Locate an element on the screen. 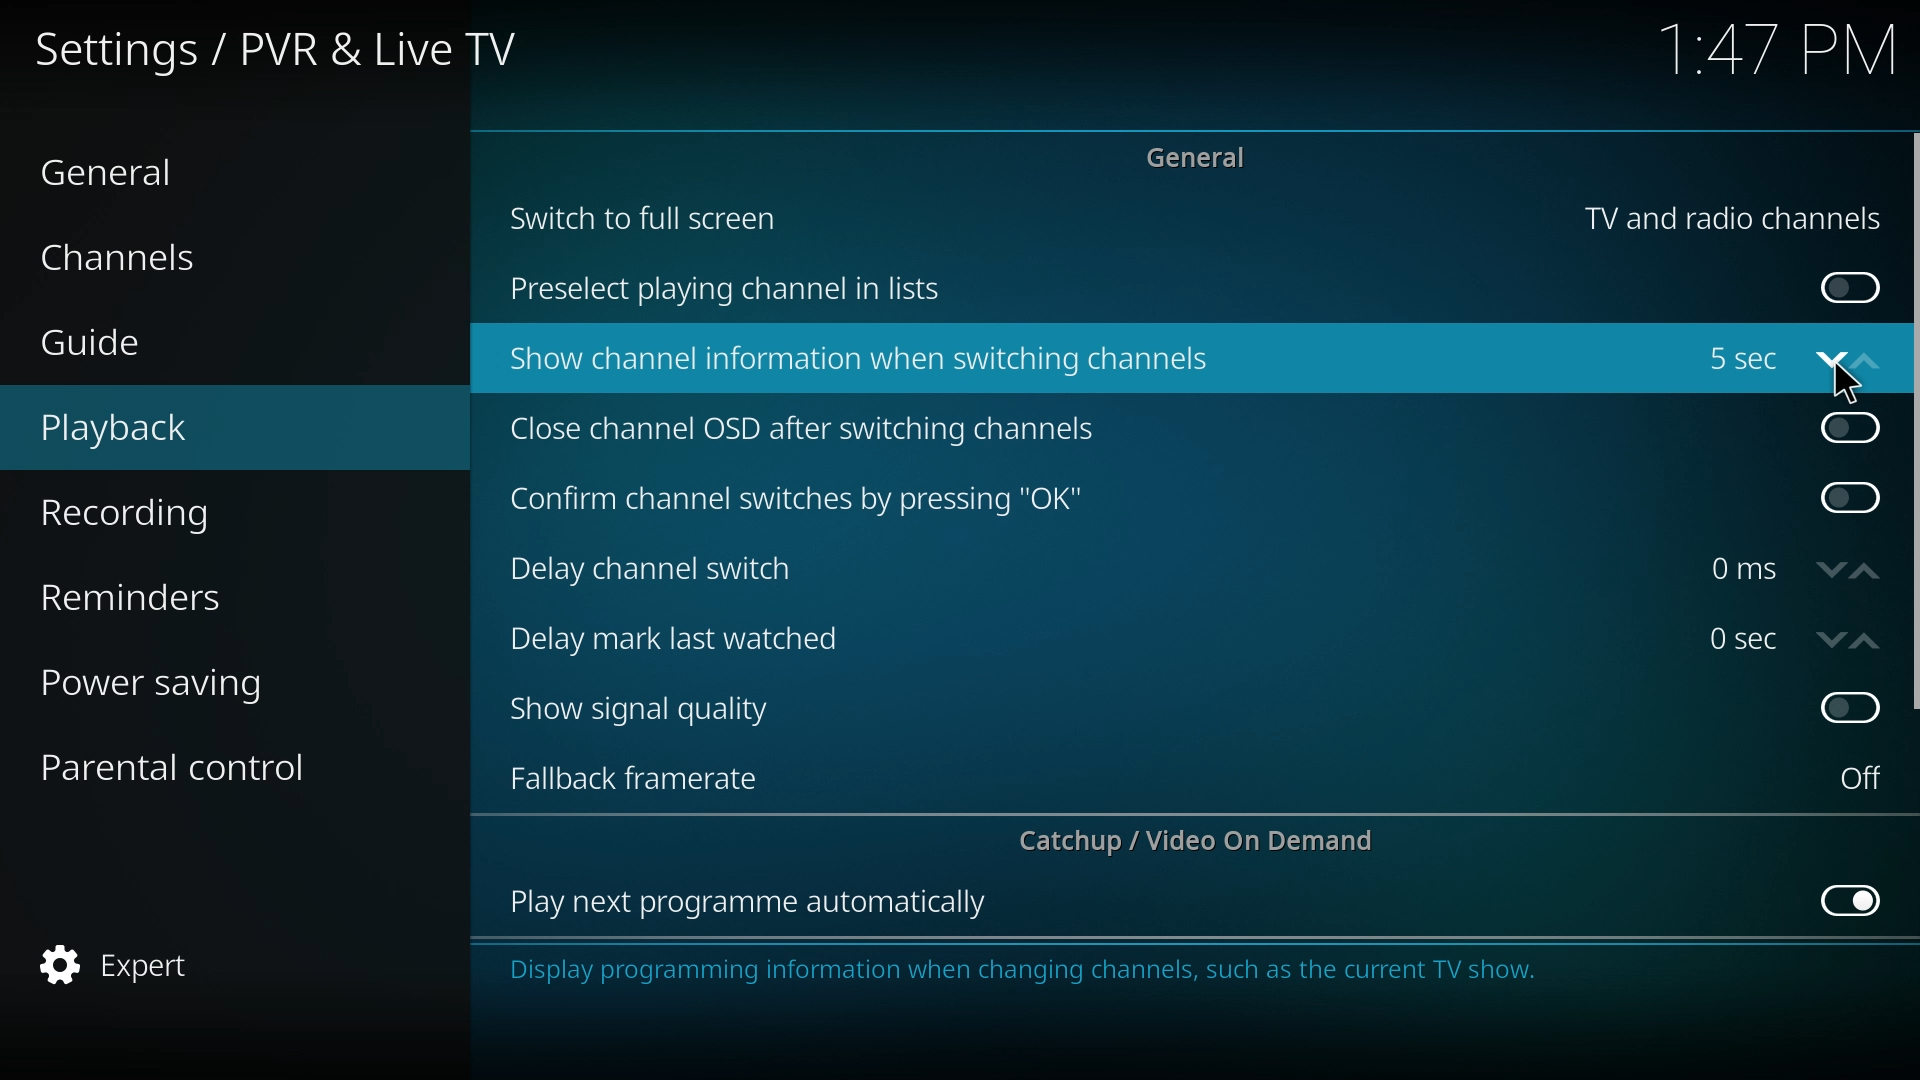  general is located at coordinates (141, 170).